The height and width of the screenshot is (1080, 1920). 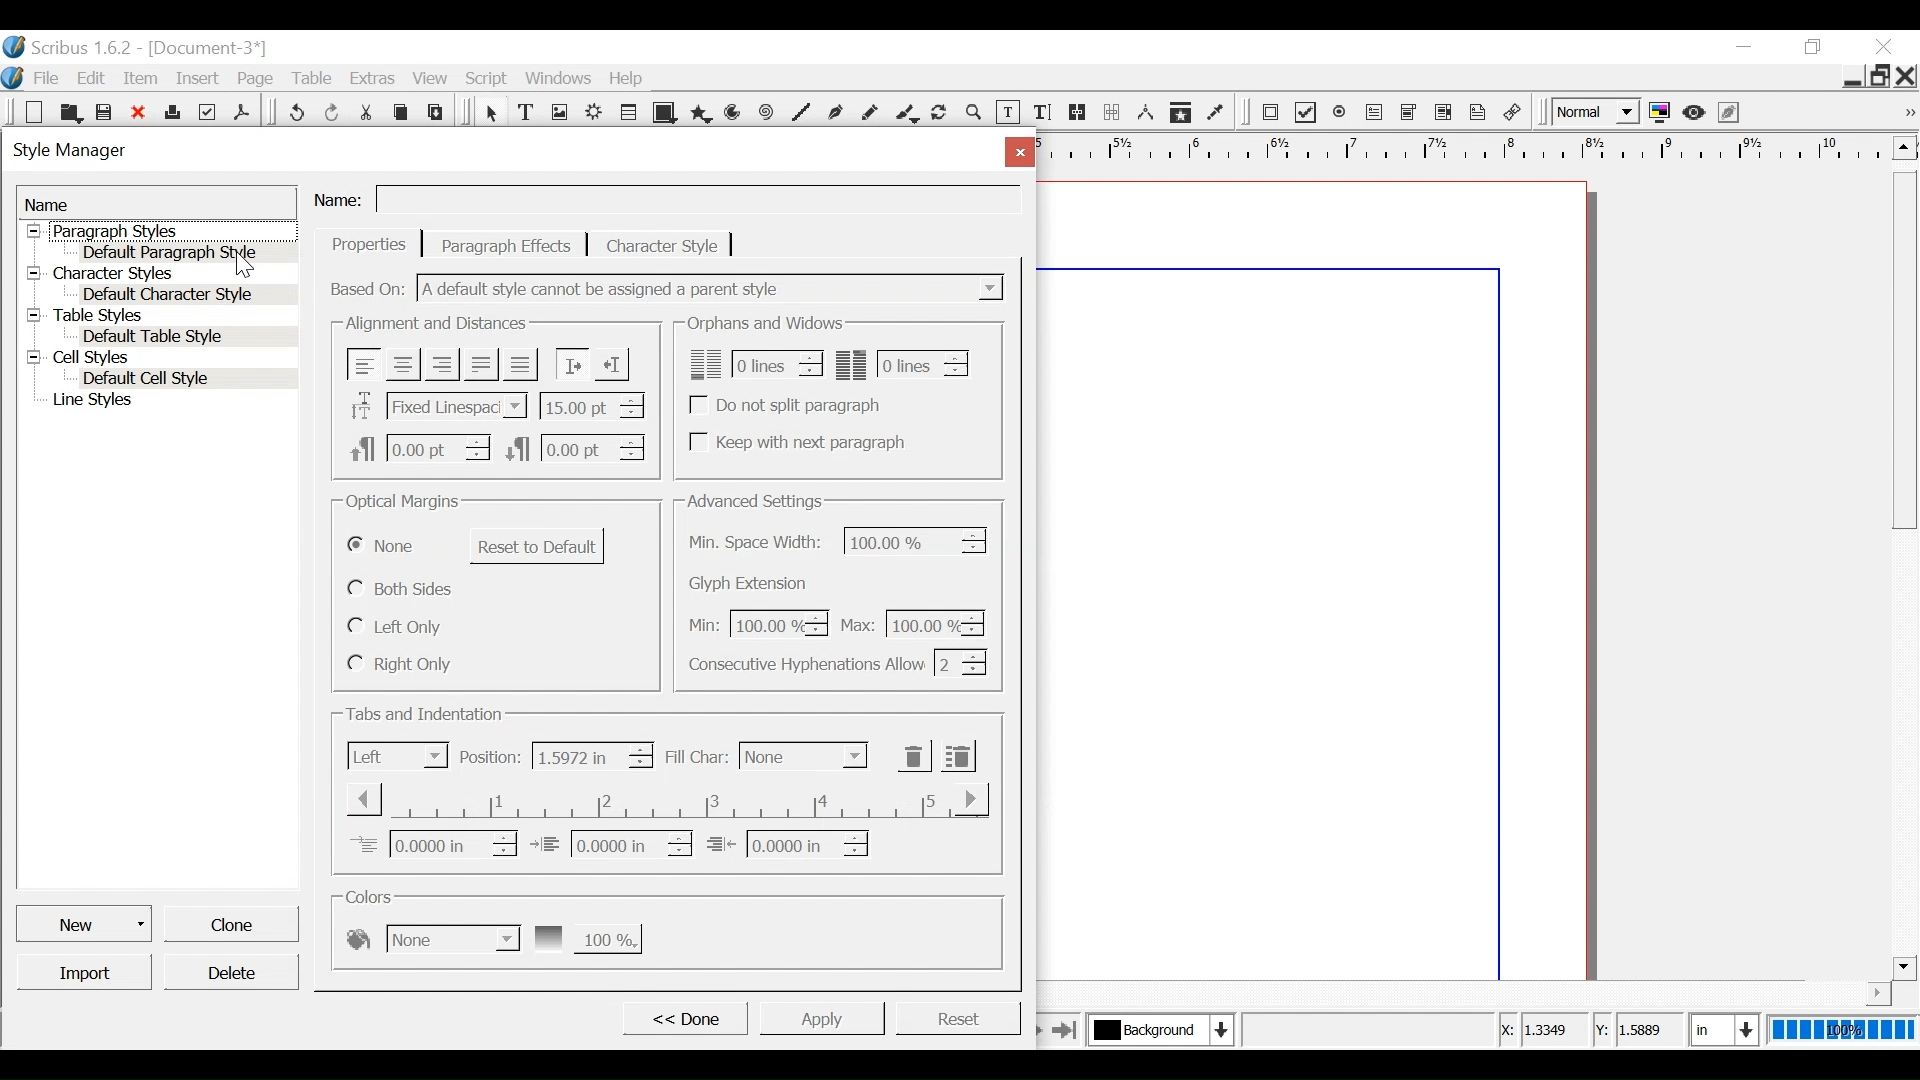 What do you see at coordinates (479, 364) in the screenshot?
I see `Align Justified` at bounding box center [479, 364].